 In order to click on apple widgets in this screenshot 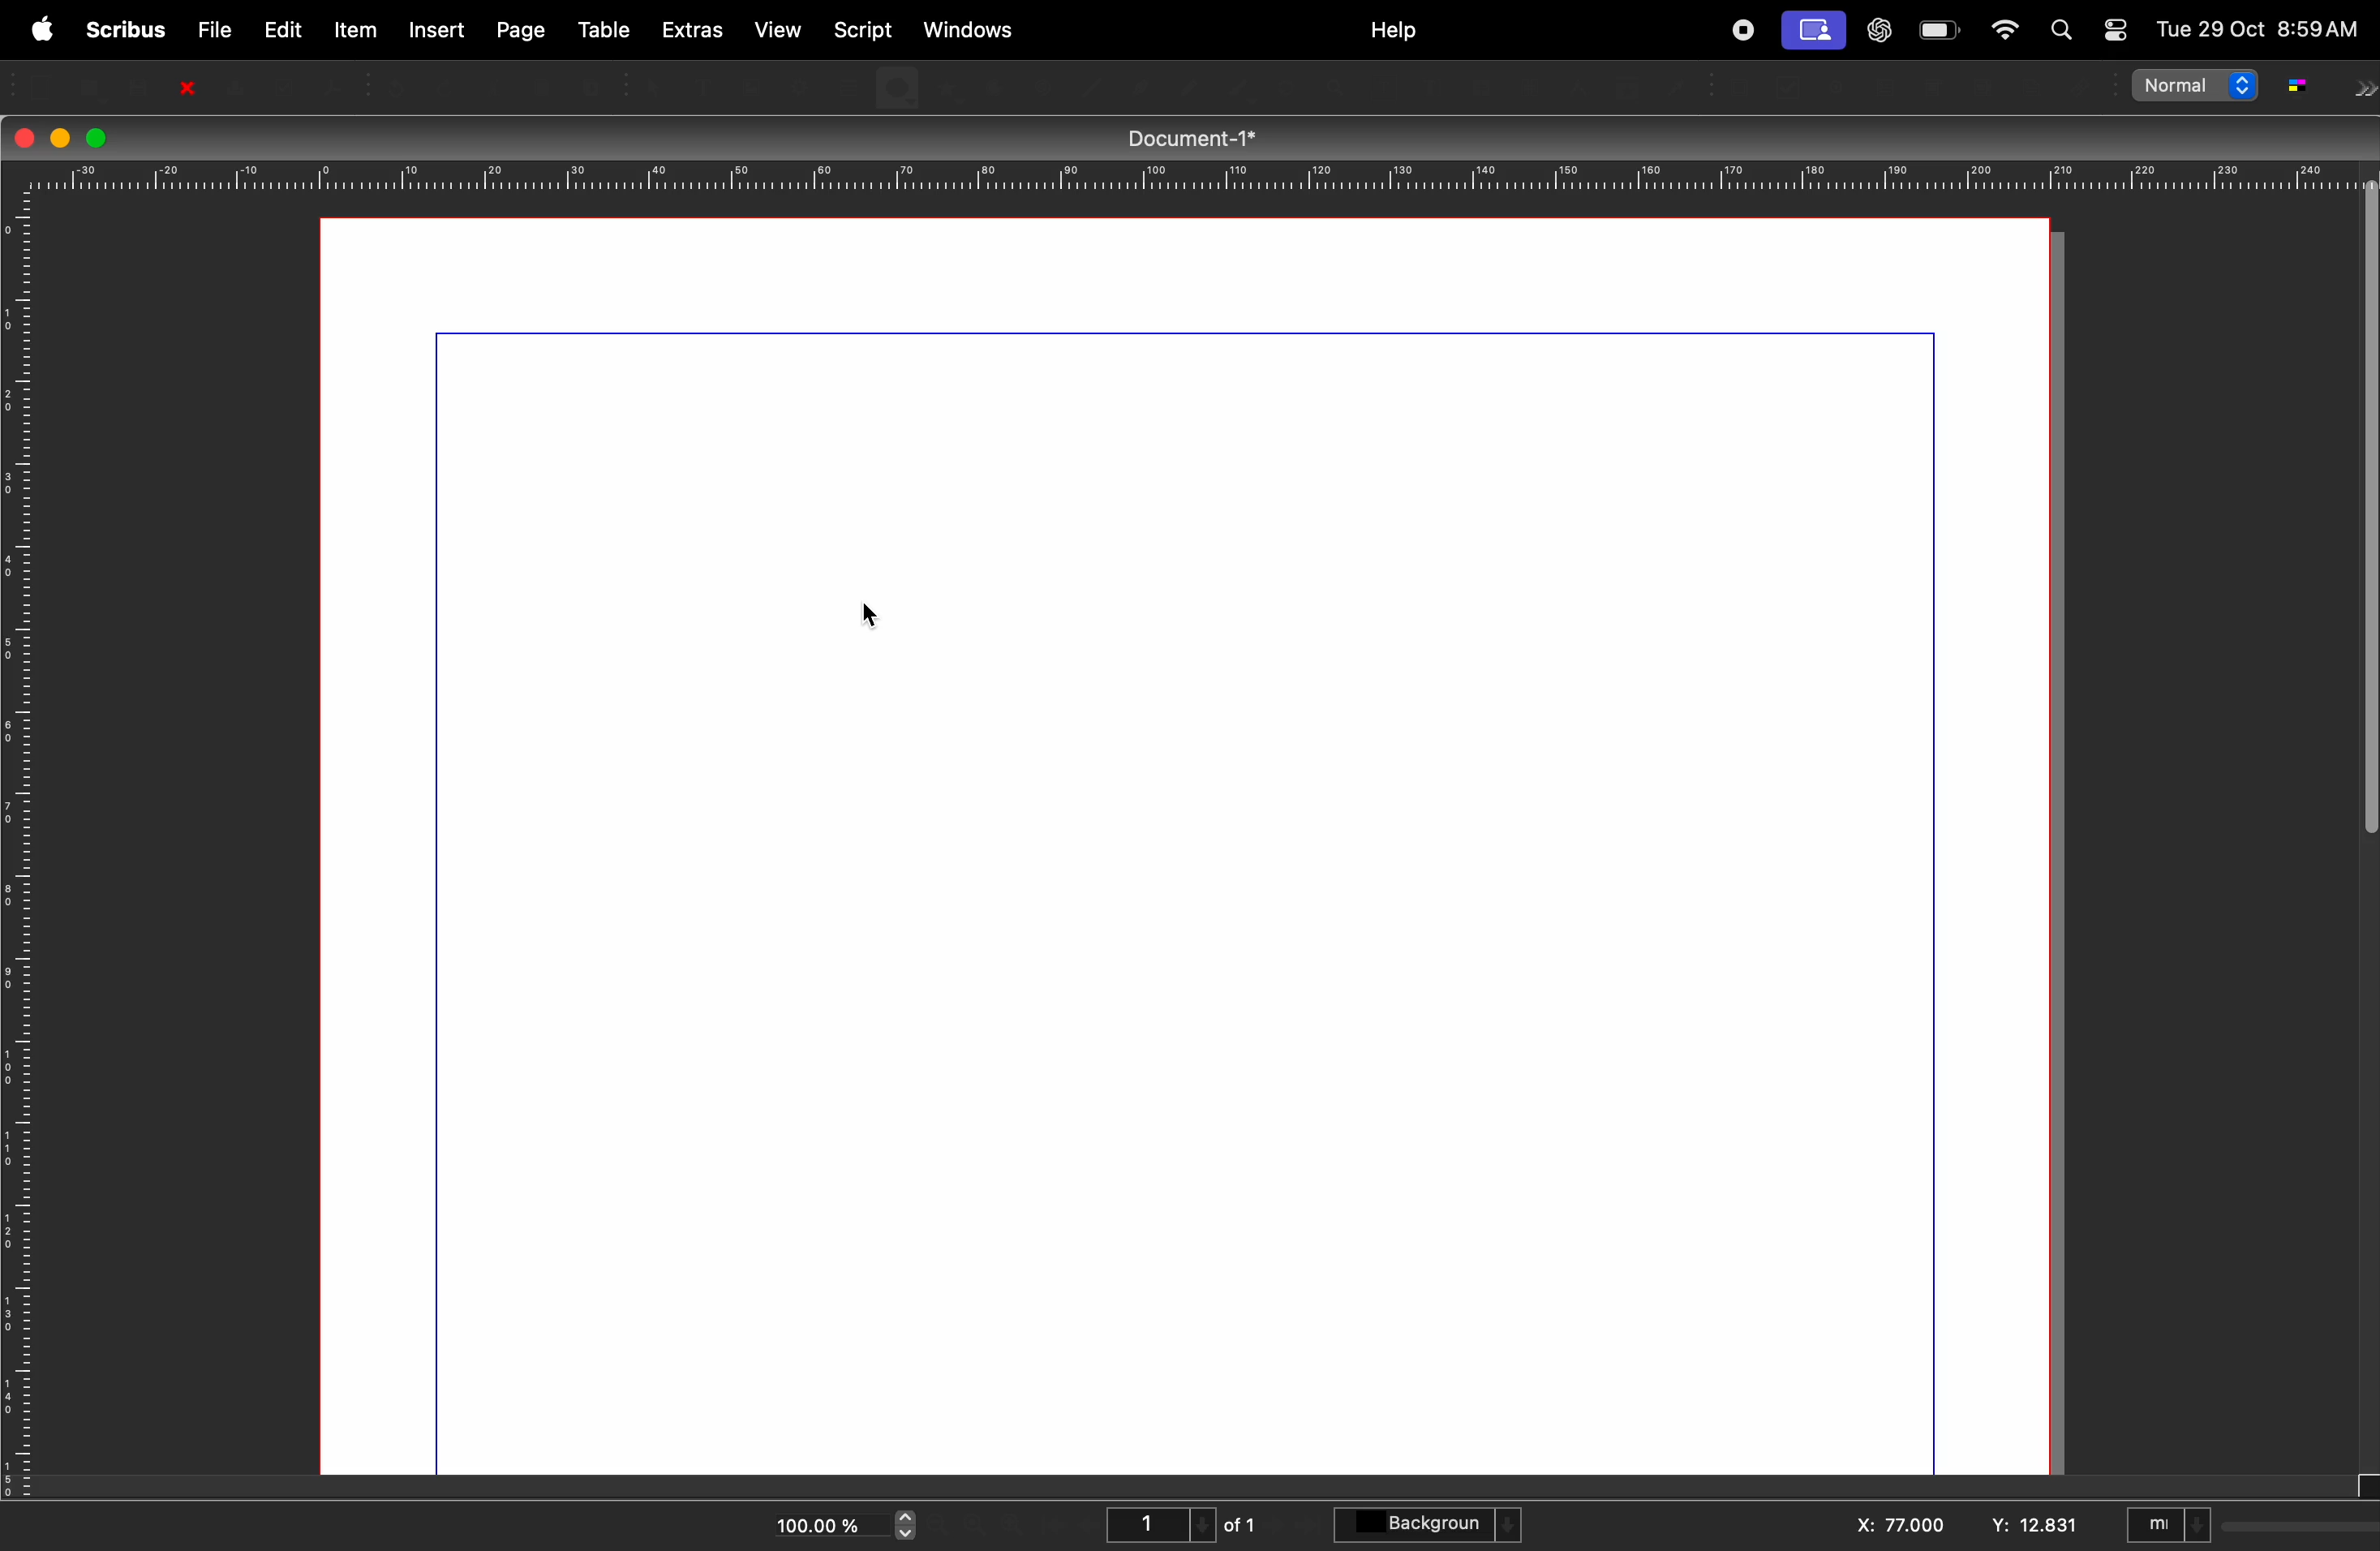, I will do `click(2003, 31)`.